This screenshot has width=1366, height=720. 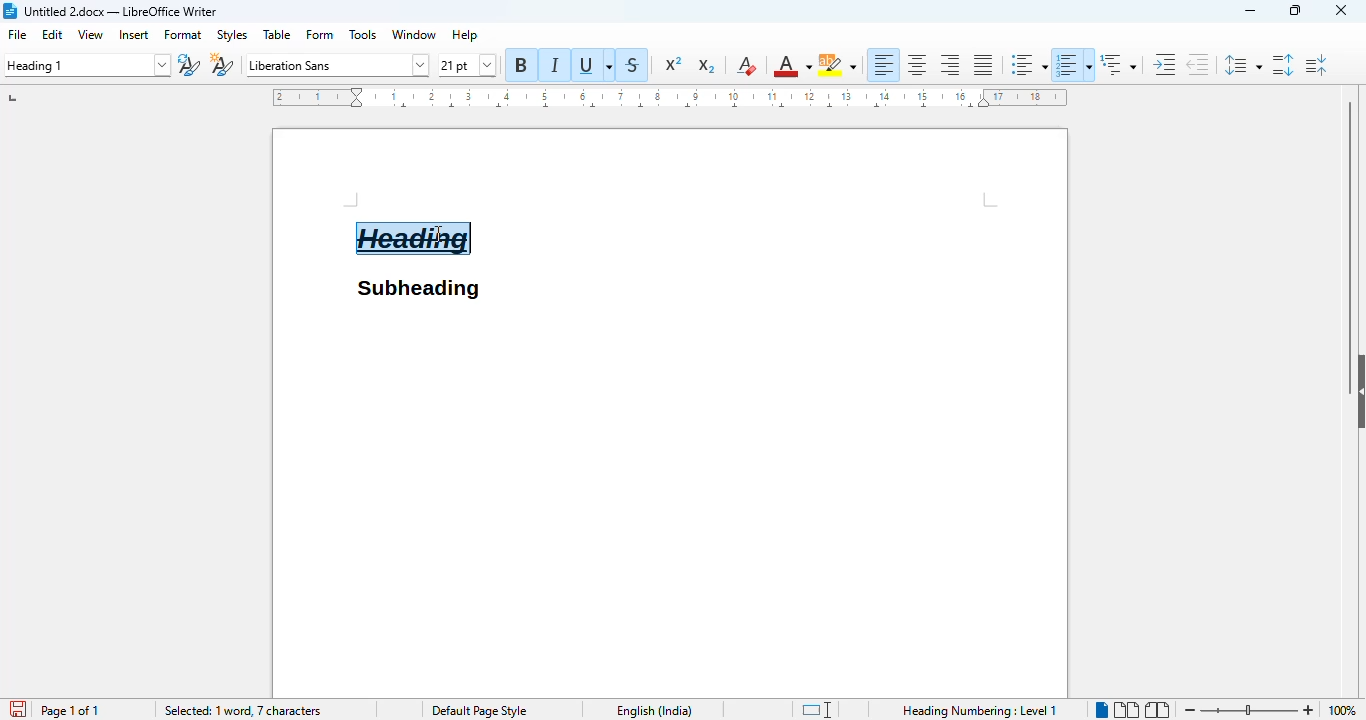 What do you see at coordinates (232, 36) in the screenshot?
I see `styles` at bounding box center [232, 36].